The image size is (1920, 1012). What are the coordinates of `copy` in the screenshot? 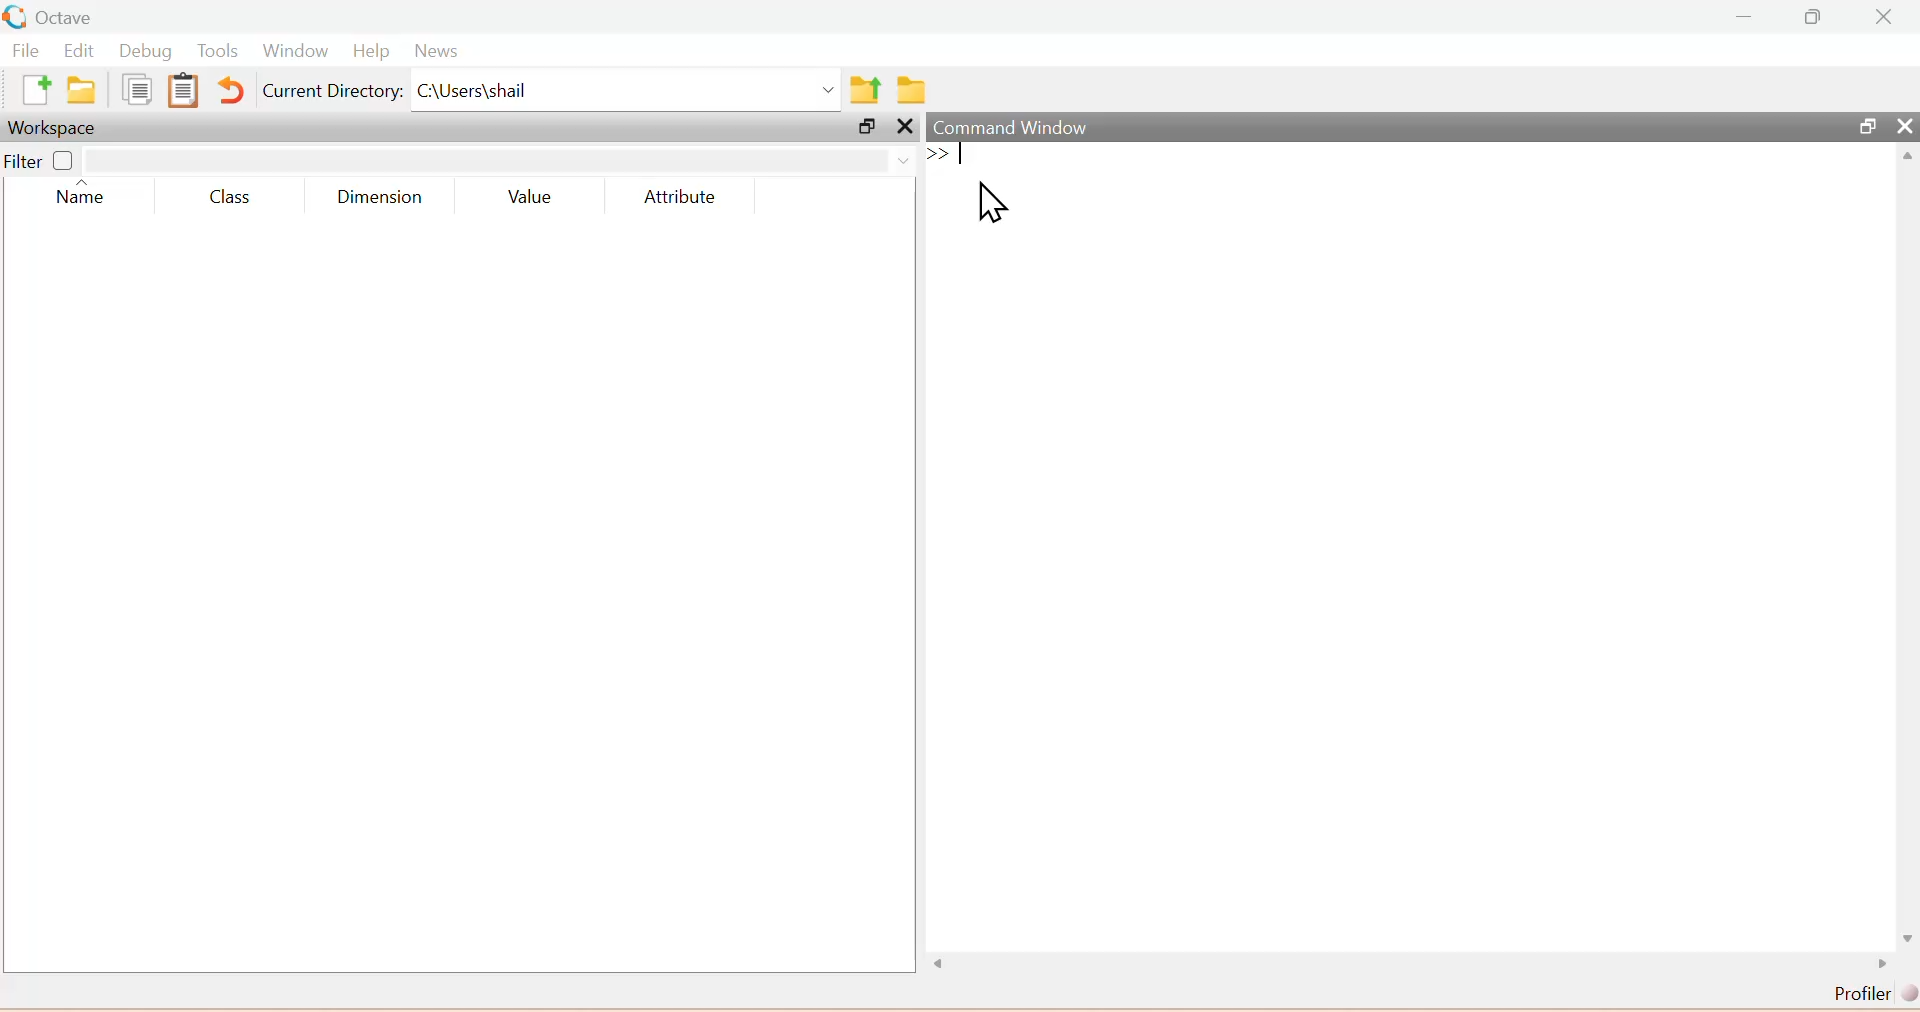 It's located at (137, 89).